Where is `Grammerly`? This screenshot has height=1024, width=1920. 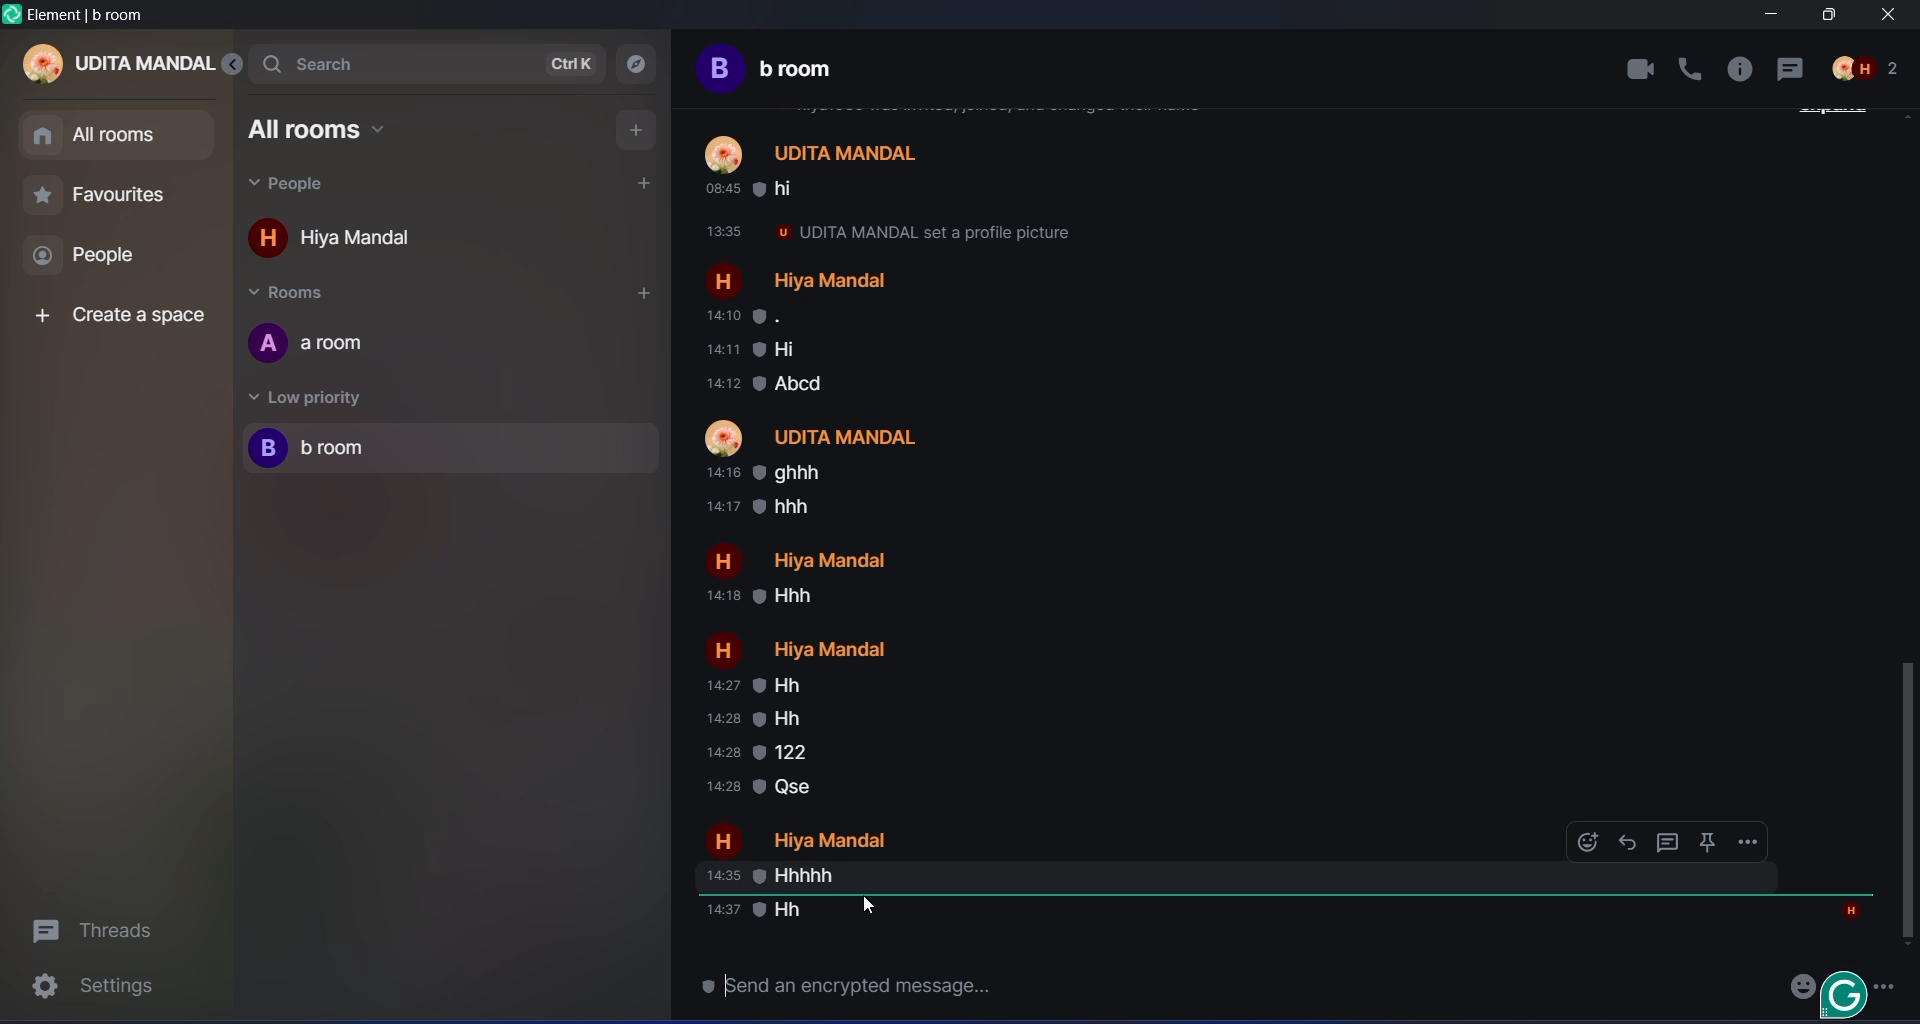 Grammerly is located at coordinates (1846, 994).